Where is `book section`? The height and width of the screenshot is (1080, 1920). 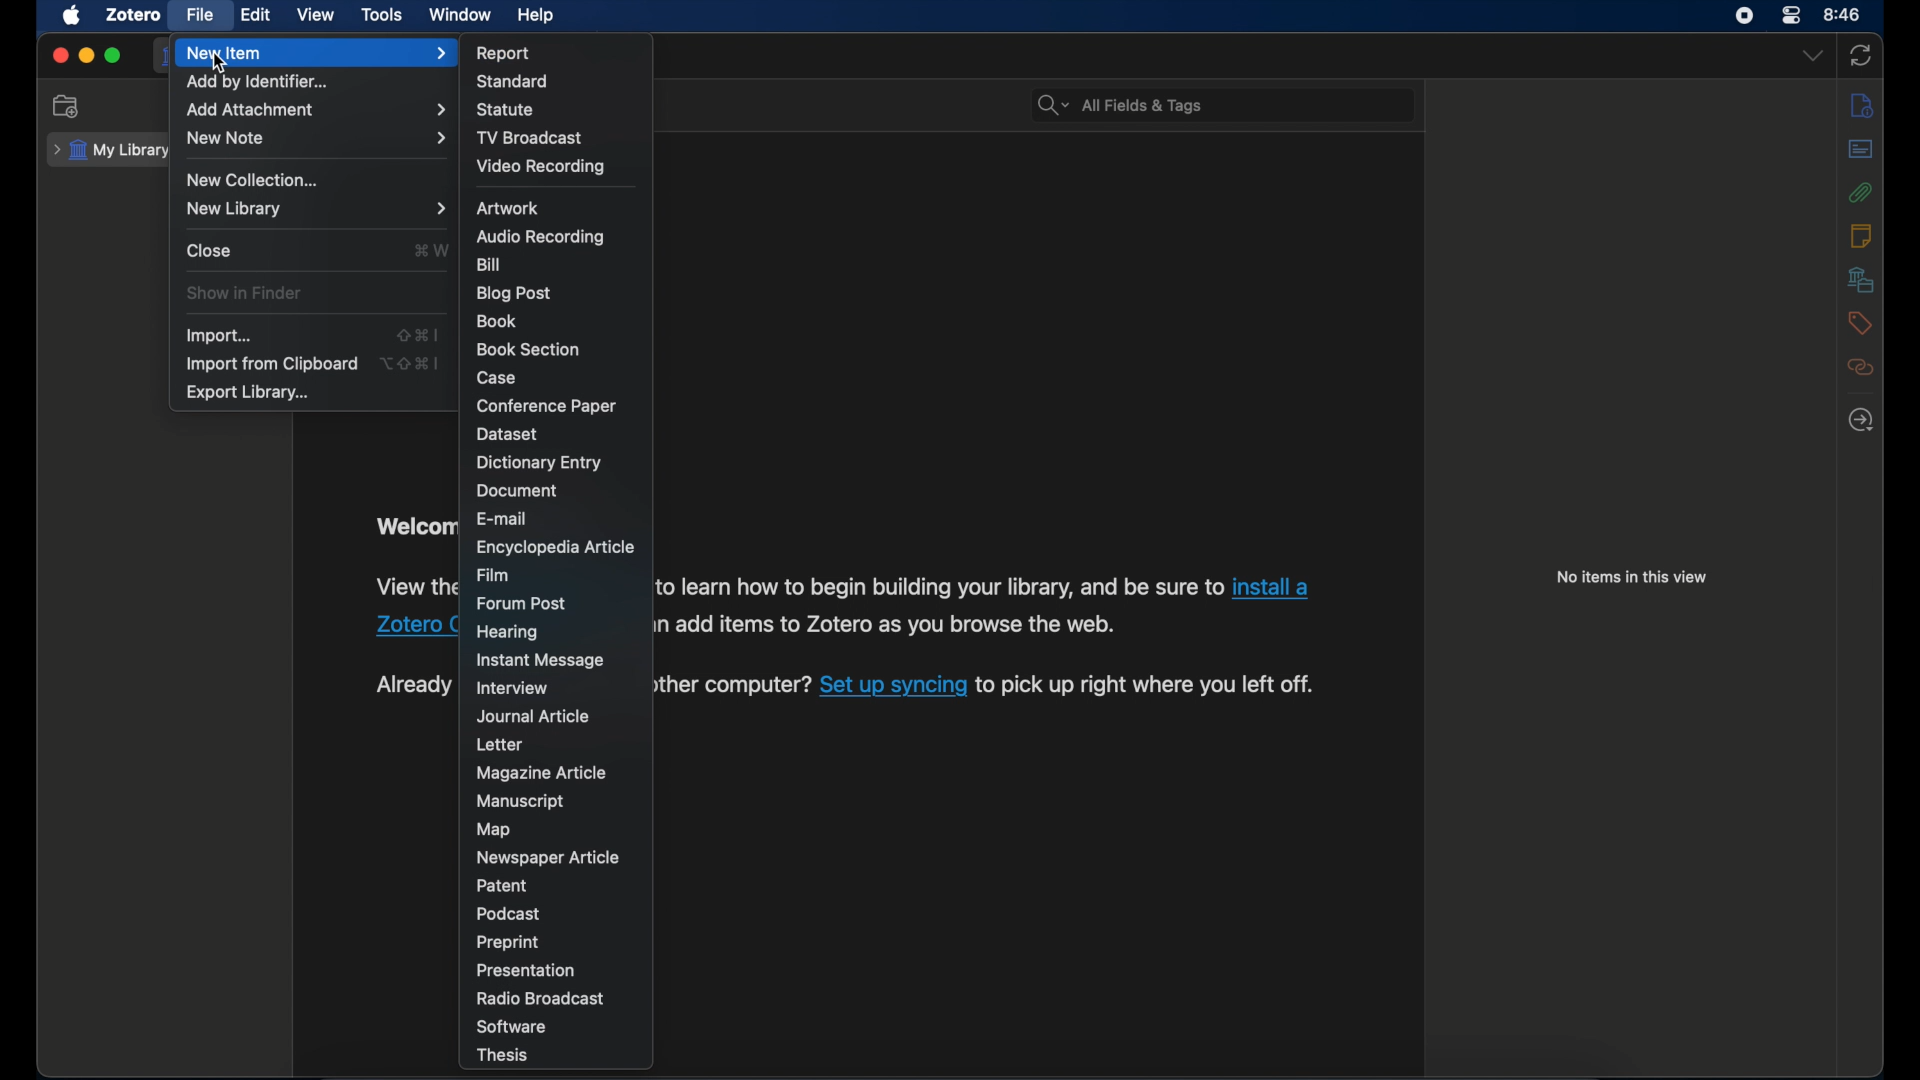
book section is located at coordinates (526, 347).